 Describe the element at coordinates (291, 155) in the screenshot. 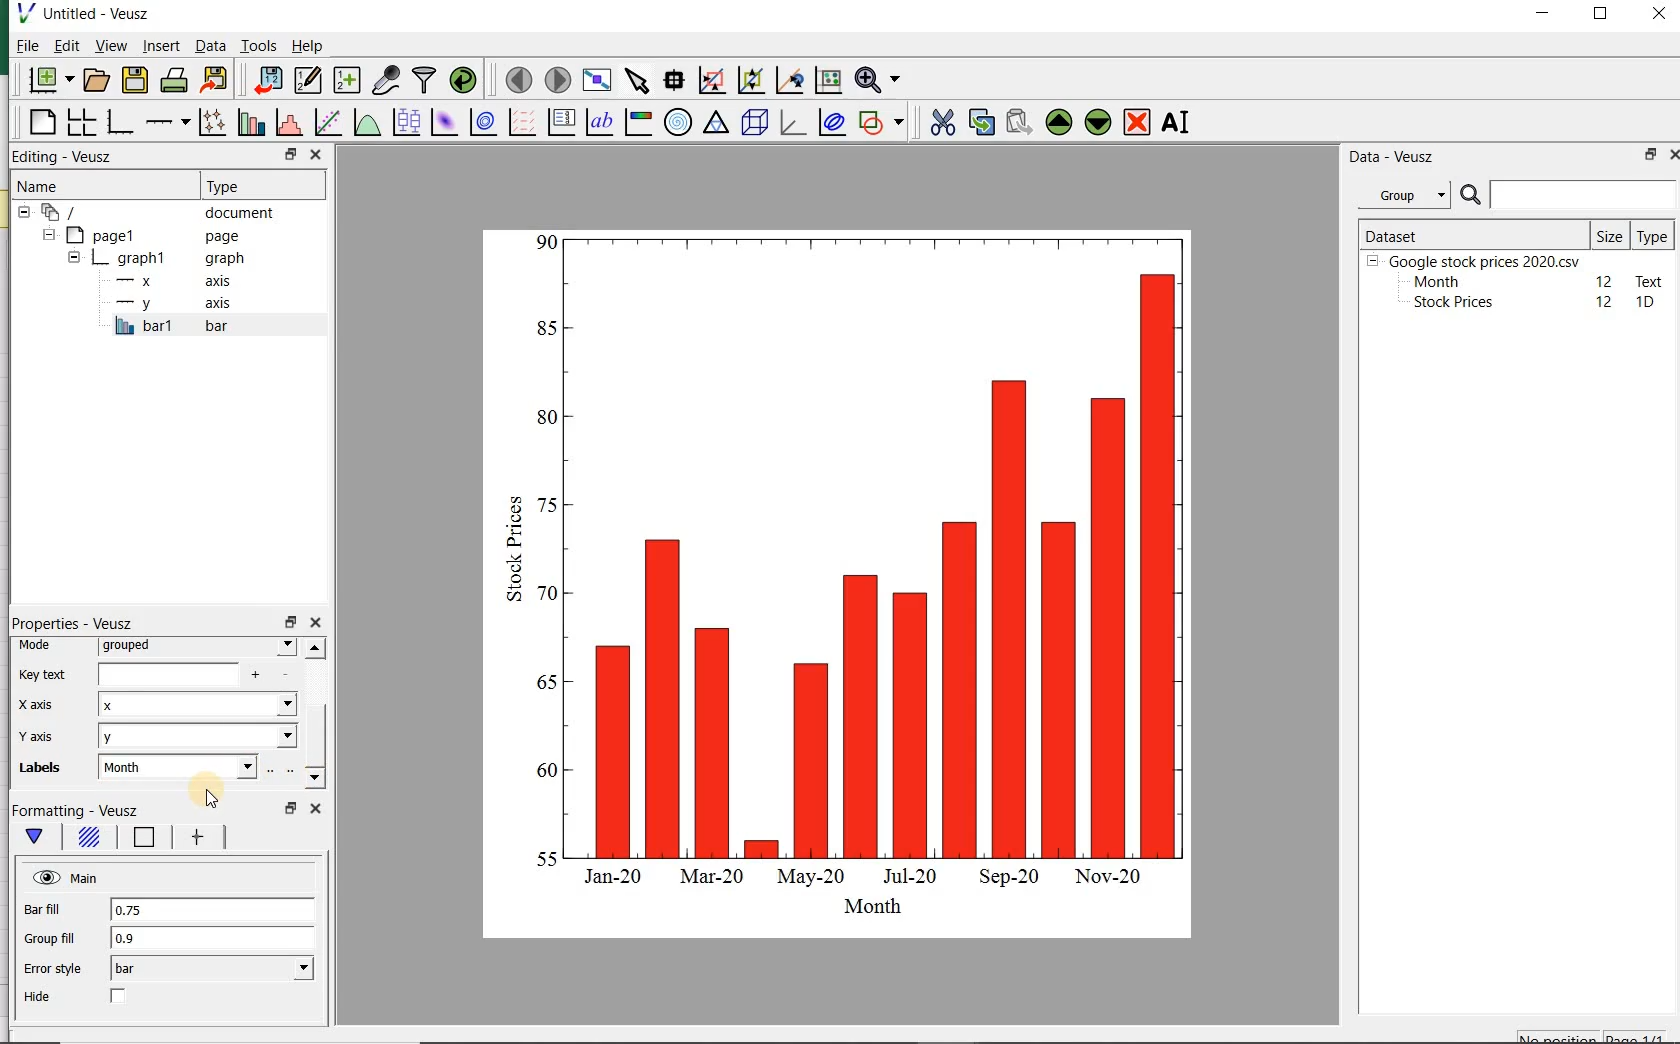

I see `restore` at that location.